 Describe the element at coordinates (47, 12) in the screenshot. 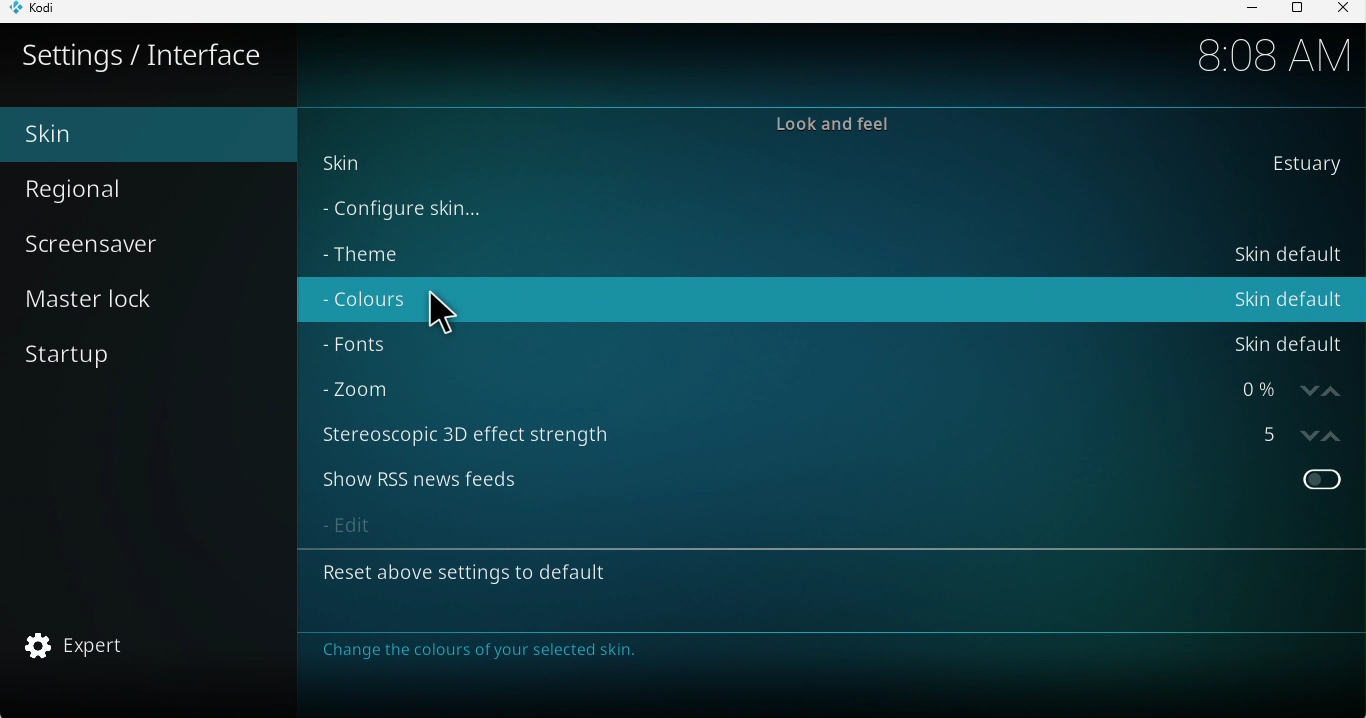

I see `KODI icon` at that location.